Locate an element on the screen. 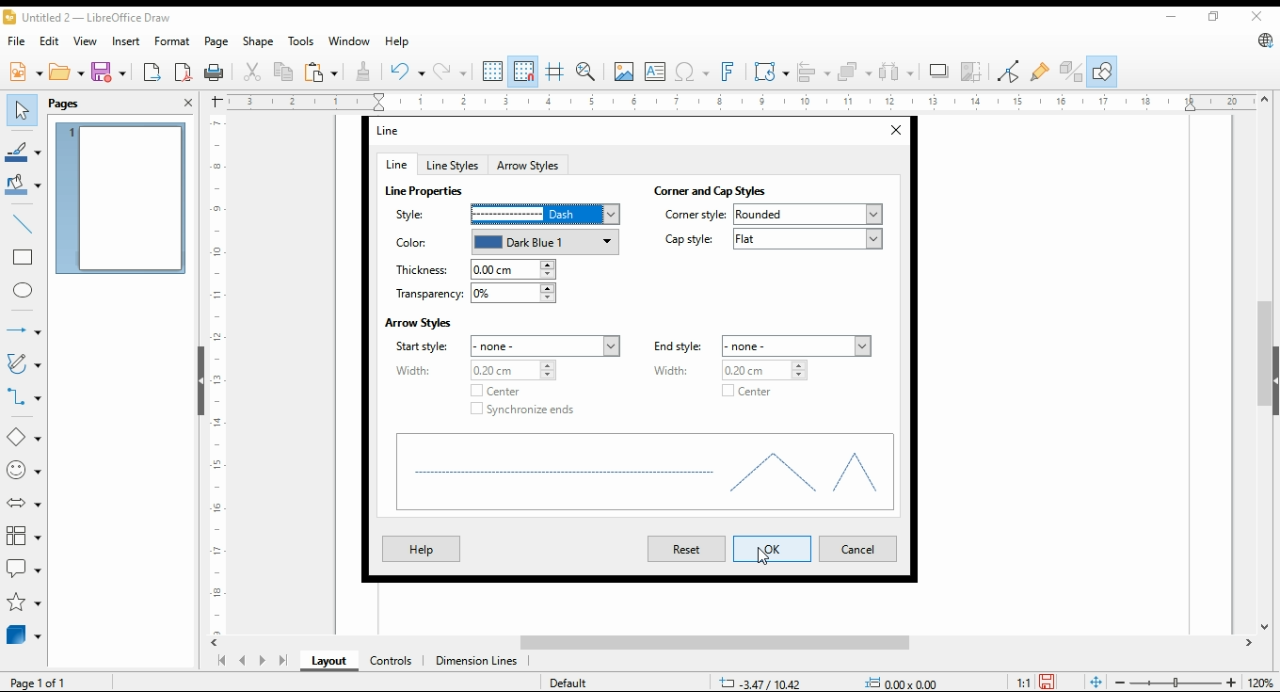 The image size is (1280, 692). page 1 is located at coordinates (120, 198).